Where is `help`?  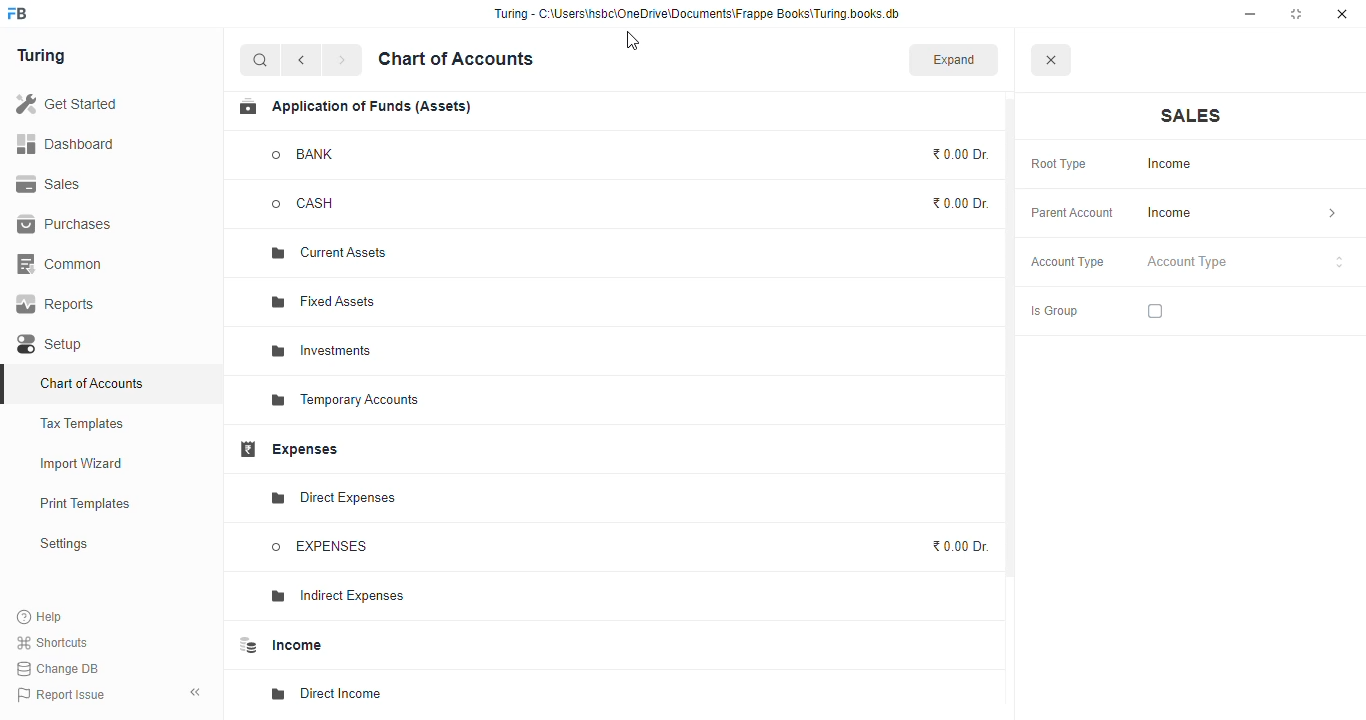
help is located at coordinates (40, 616).